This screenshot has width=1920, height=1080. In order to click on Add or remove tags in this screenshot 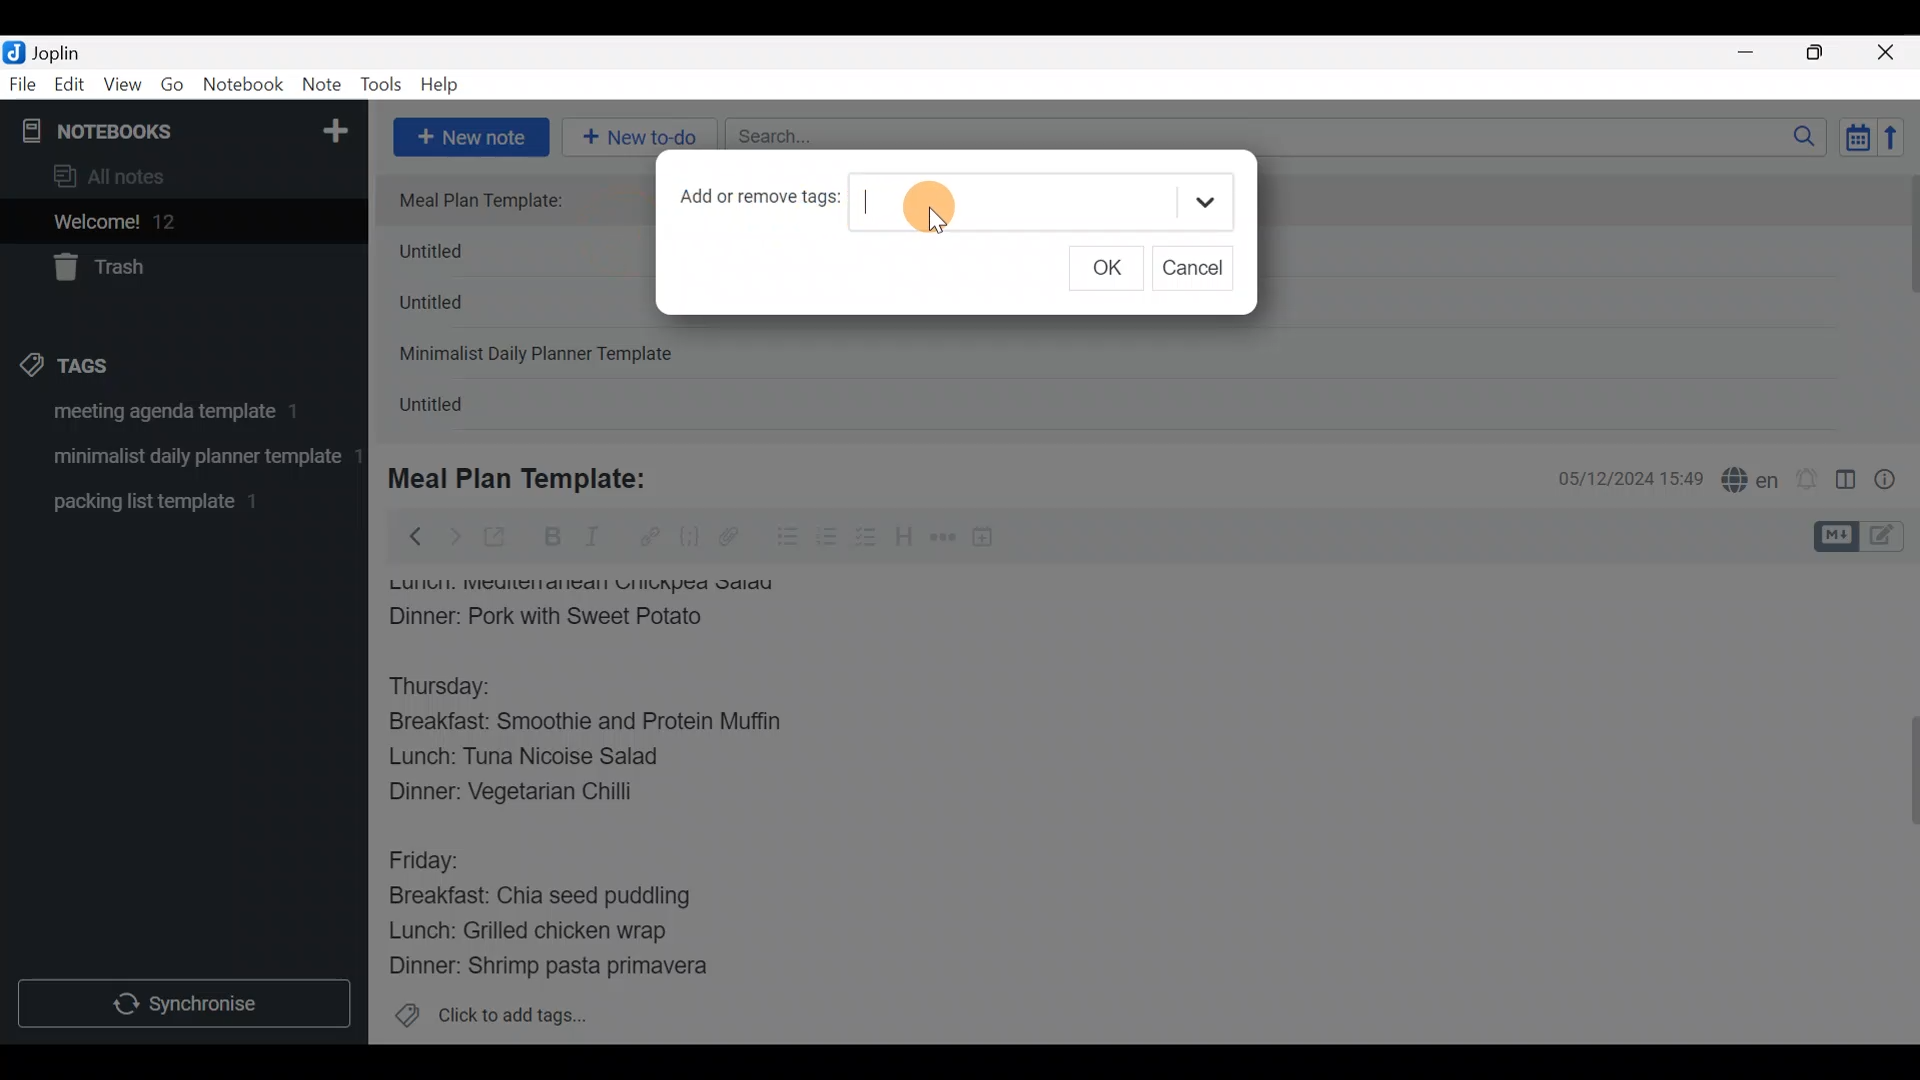, I will do `click(755, 204)`.